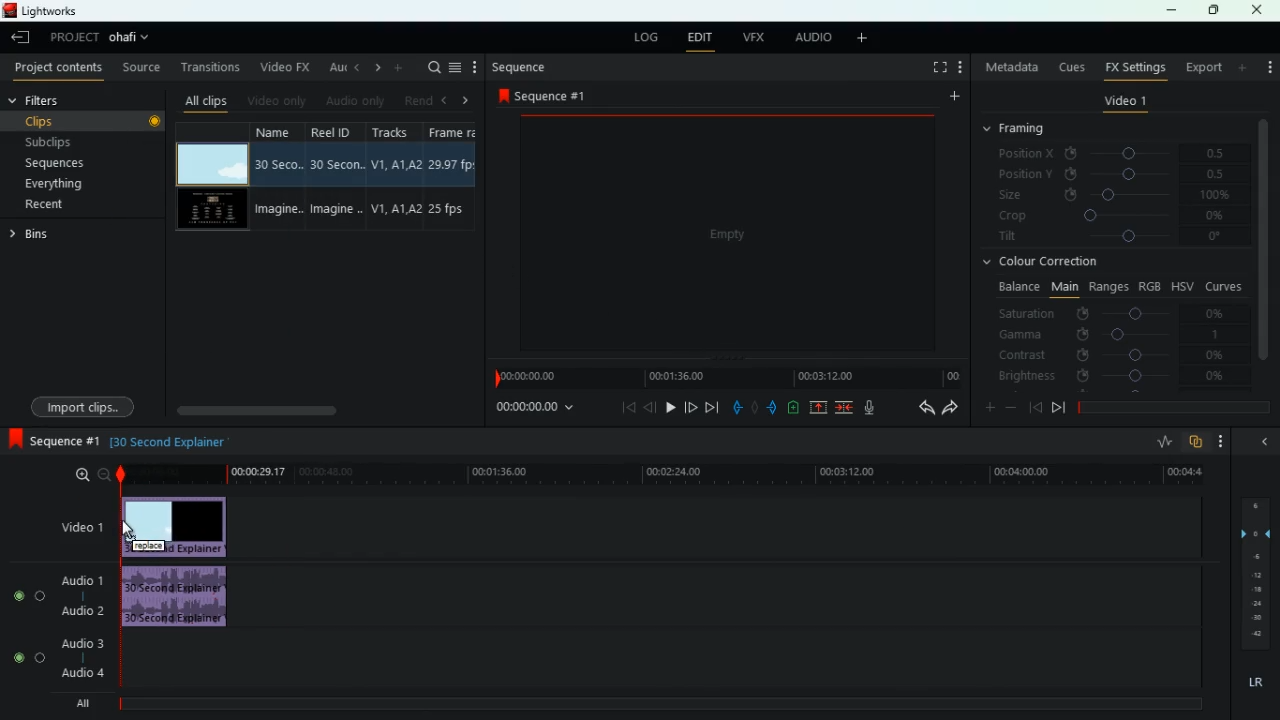  I want to click on ranges, so click(1108, 286).